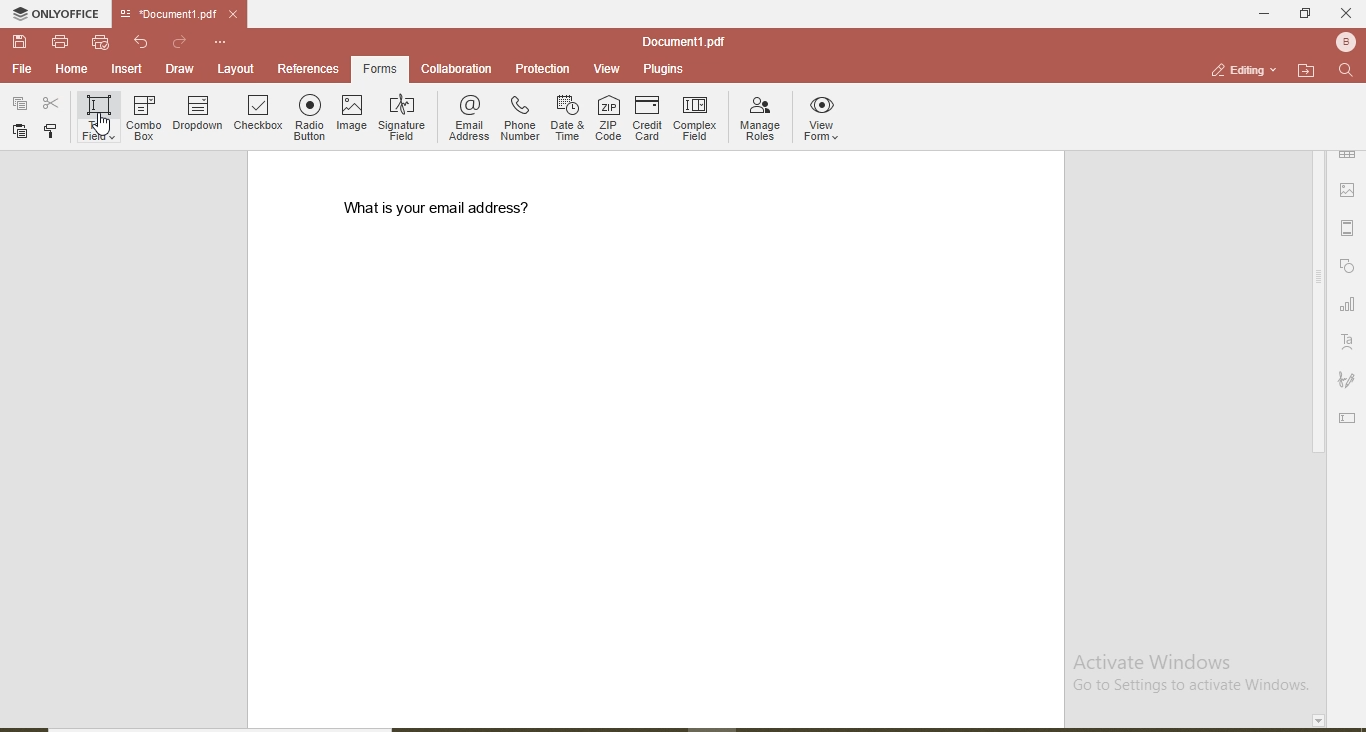 This screenshot has width=1366, height=732. I want to click on signature, so click(1347, 381).